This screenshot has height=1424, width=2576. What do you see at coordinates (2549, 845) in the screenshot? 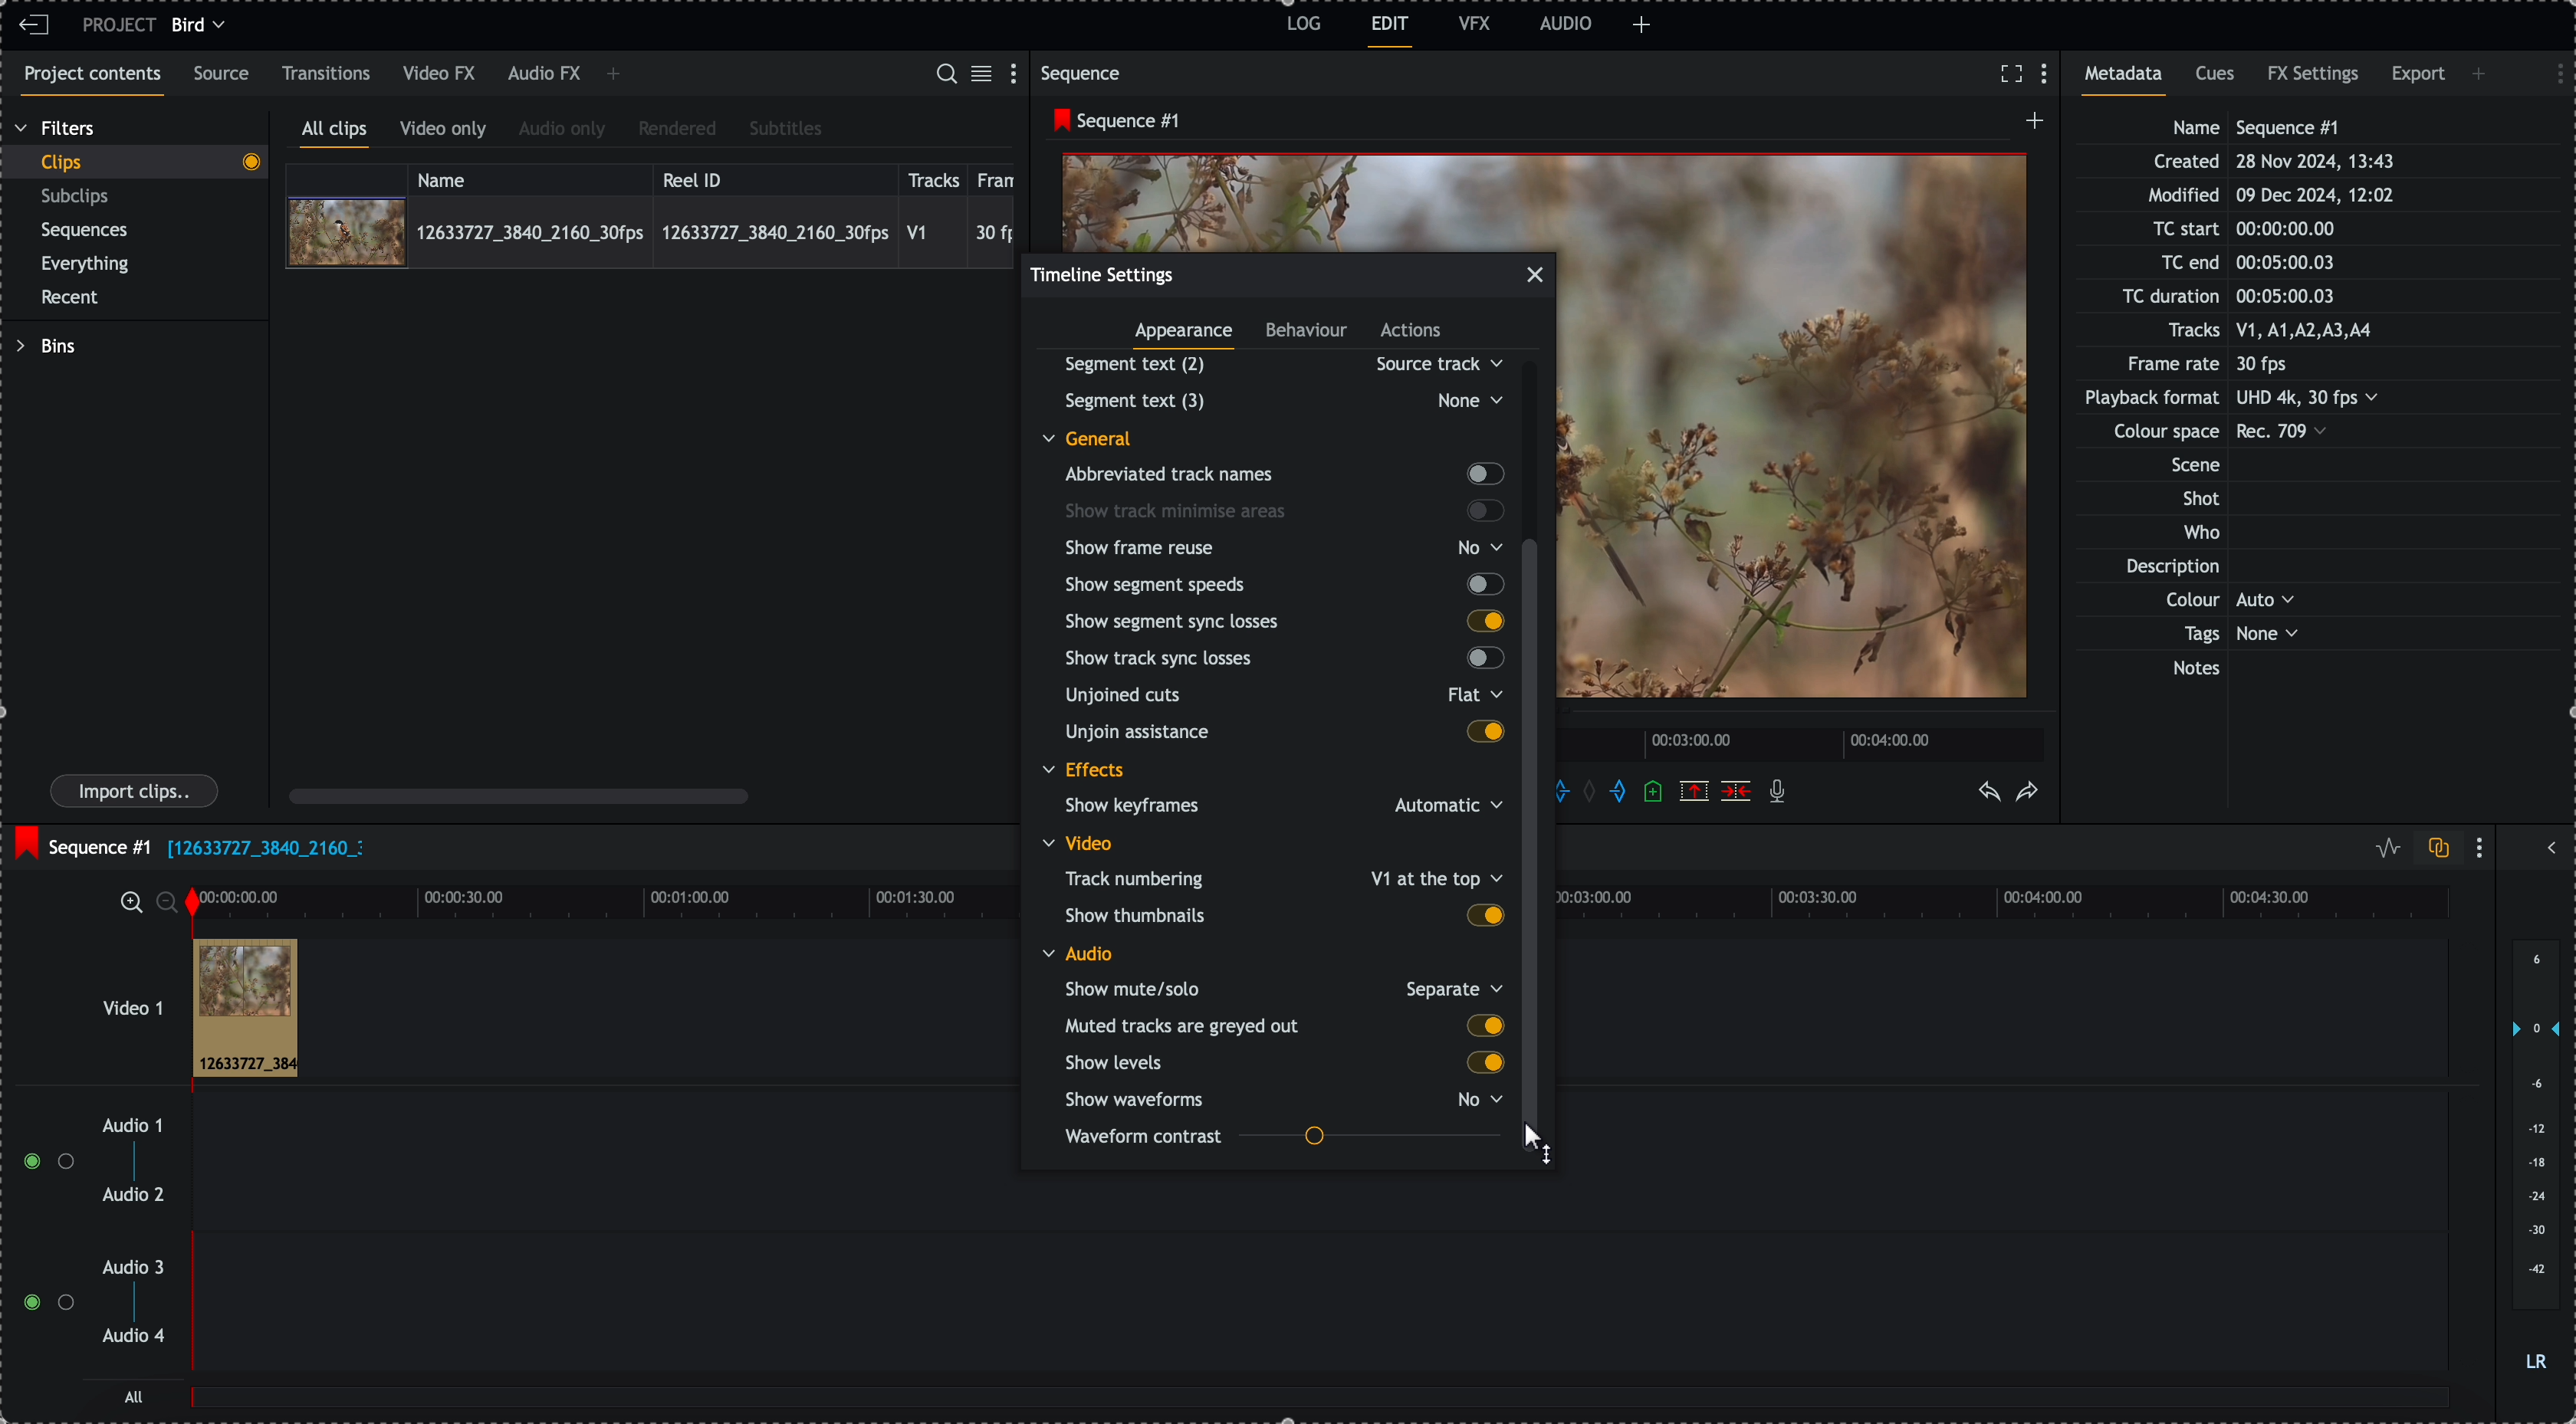
I see `show/hide full audio mix` at bounding box center [2549, 845].